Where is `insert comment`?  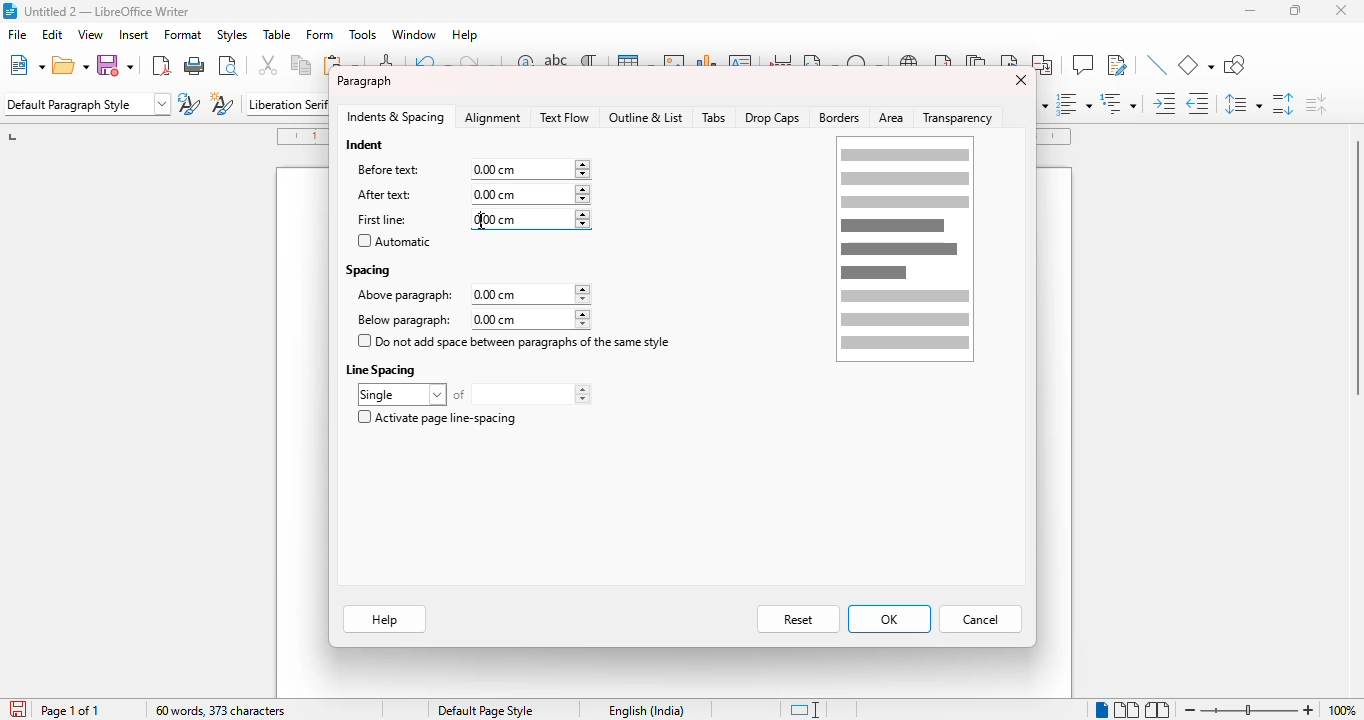
insert comment is located at coordinates (1082, 64).